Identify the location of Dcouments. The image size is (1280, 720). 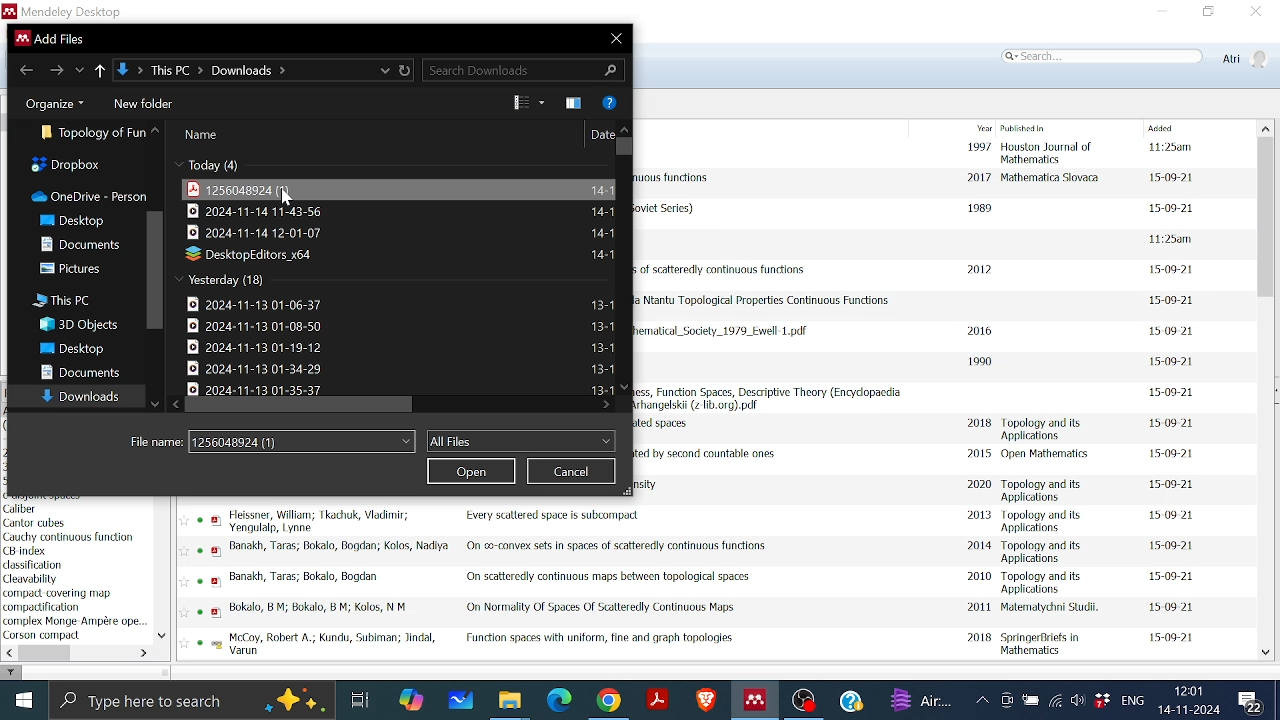
(82, 245).